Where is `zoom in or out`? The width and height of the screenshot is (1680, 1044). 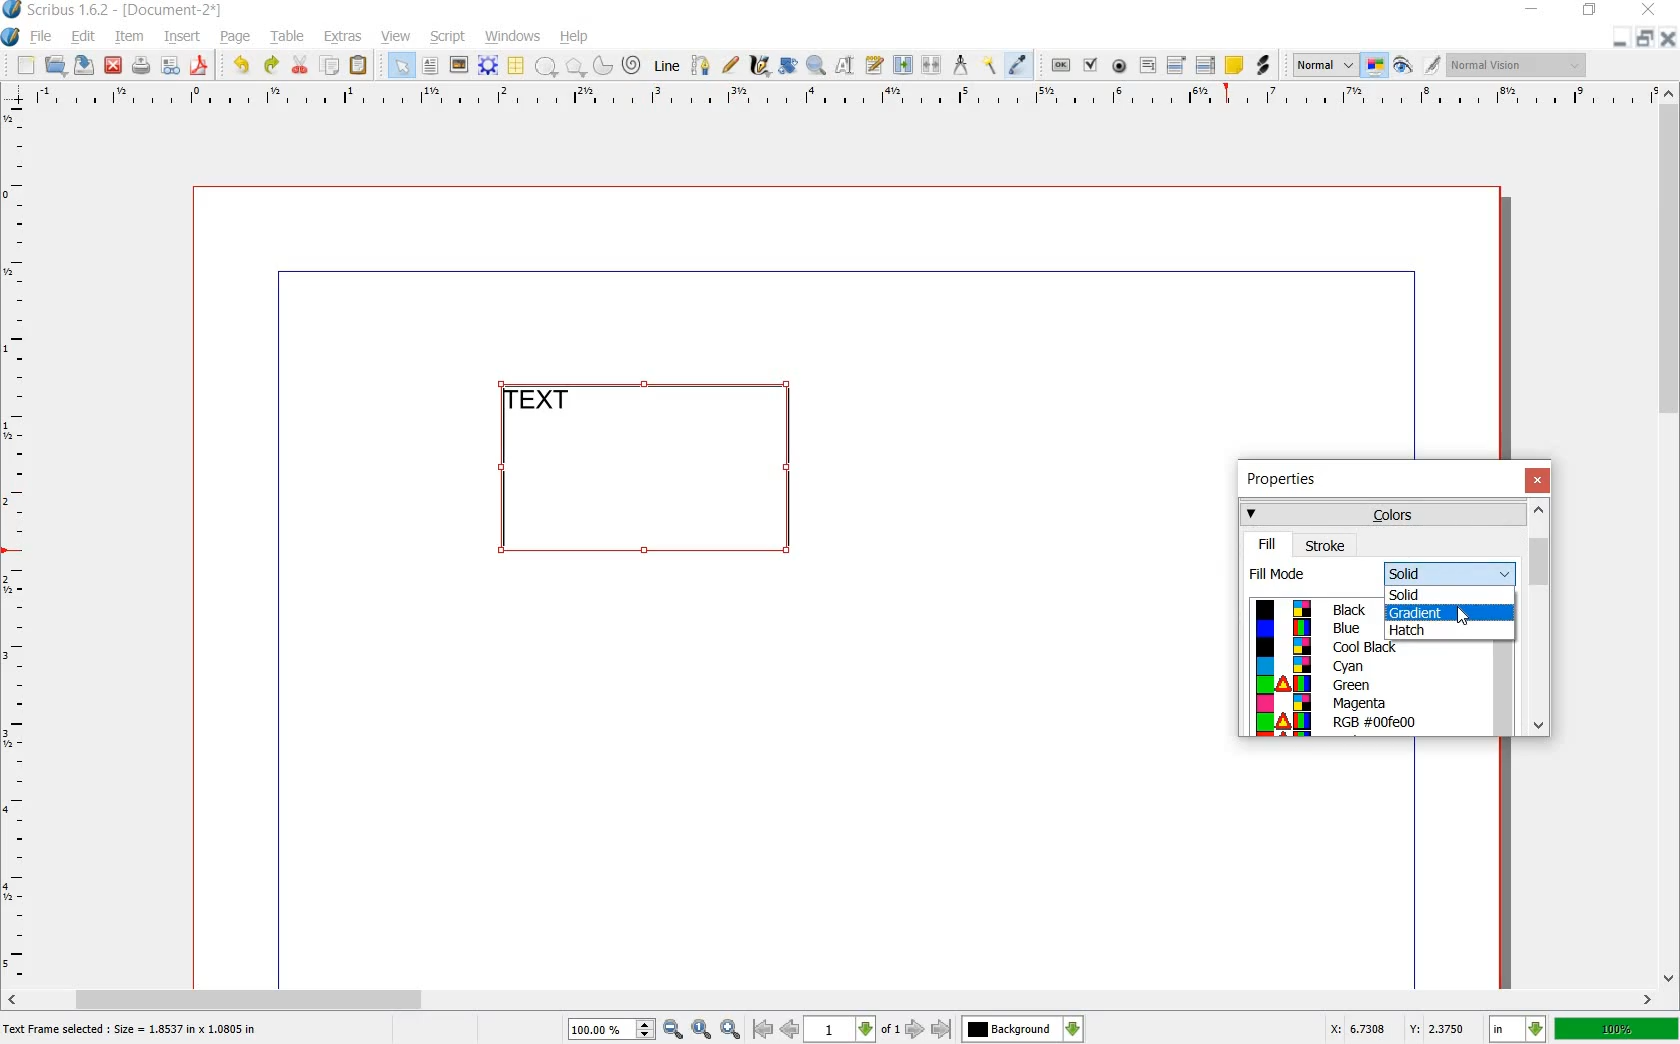
zoom in or out is located at coordinates (815, 67).